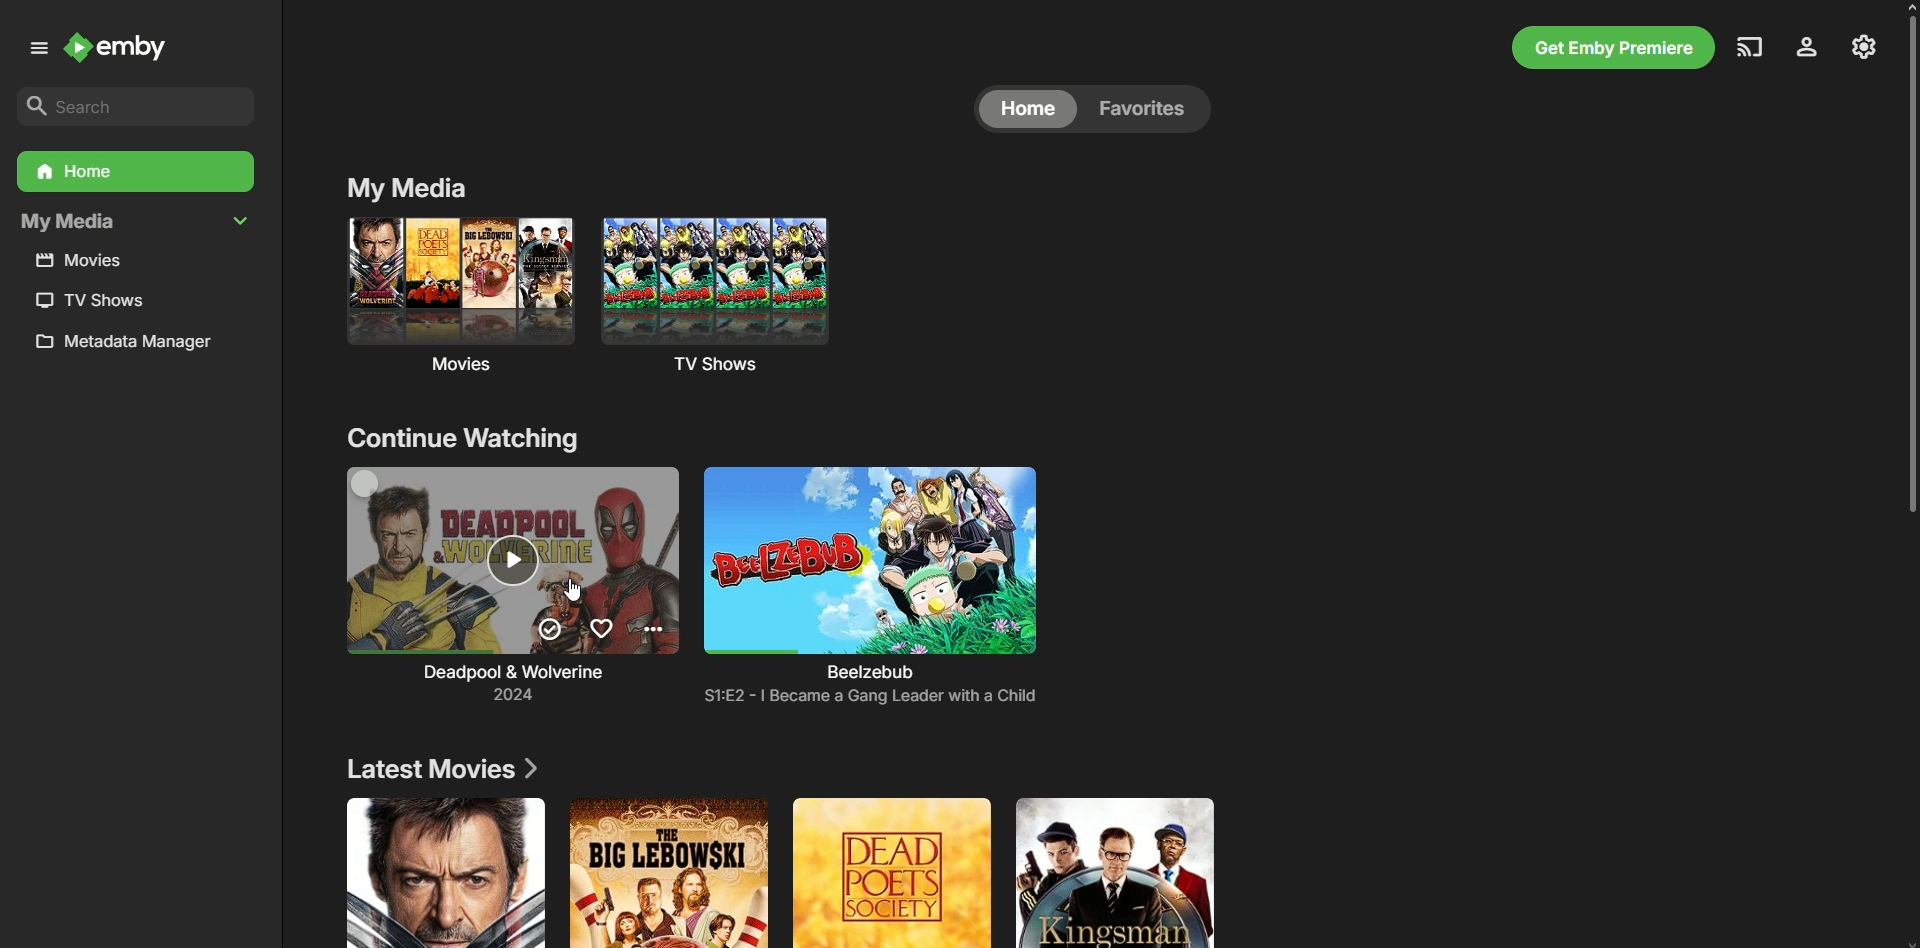  I want to click on 2024, so click(529, 694).